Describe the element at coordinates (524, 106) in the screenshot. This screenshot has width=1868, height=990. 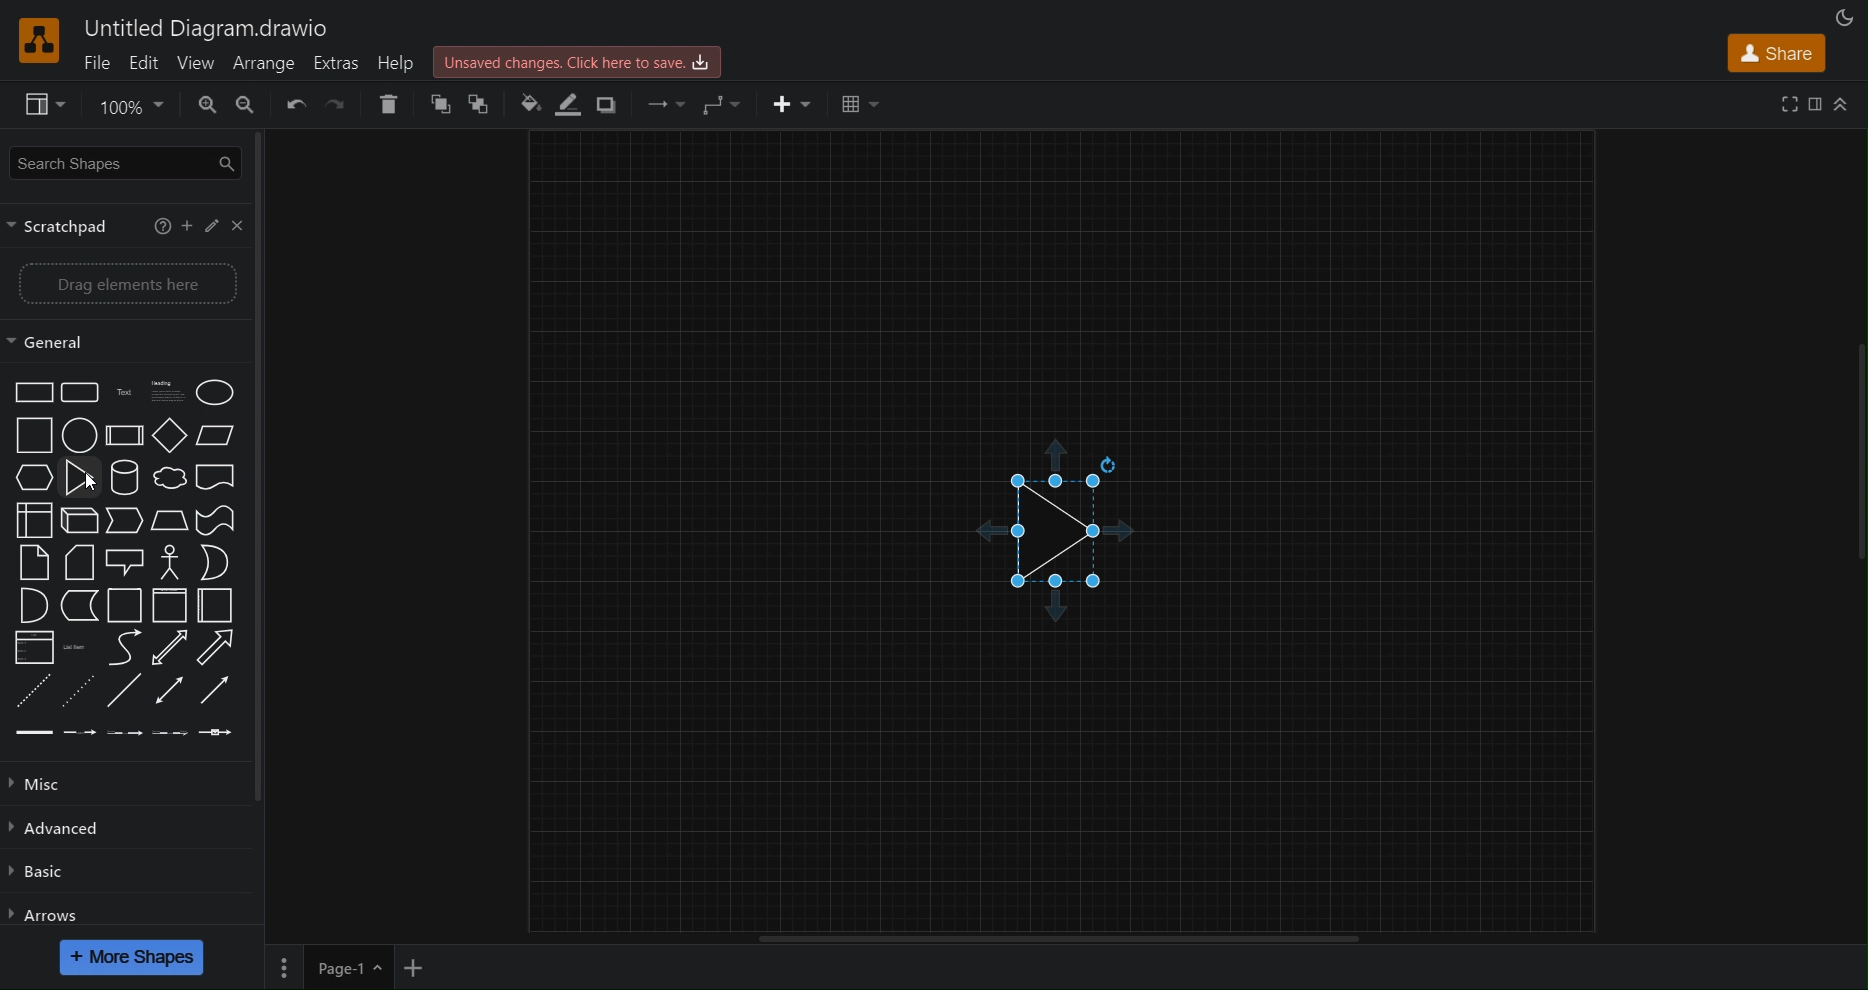
I see `Fill Color` at that location.